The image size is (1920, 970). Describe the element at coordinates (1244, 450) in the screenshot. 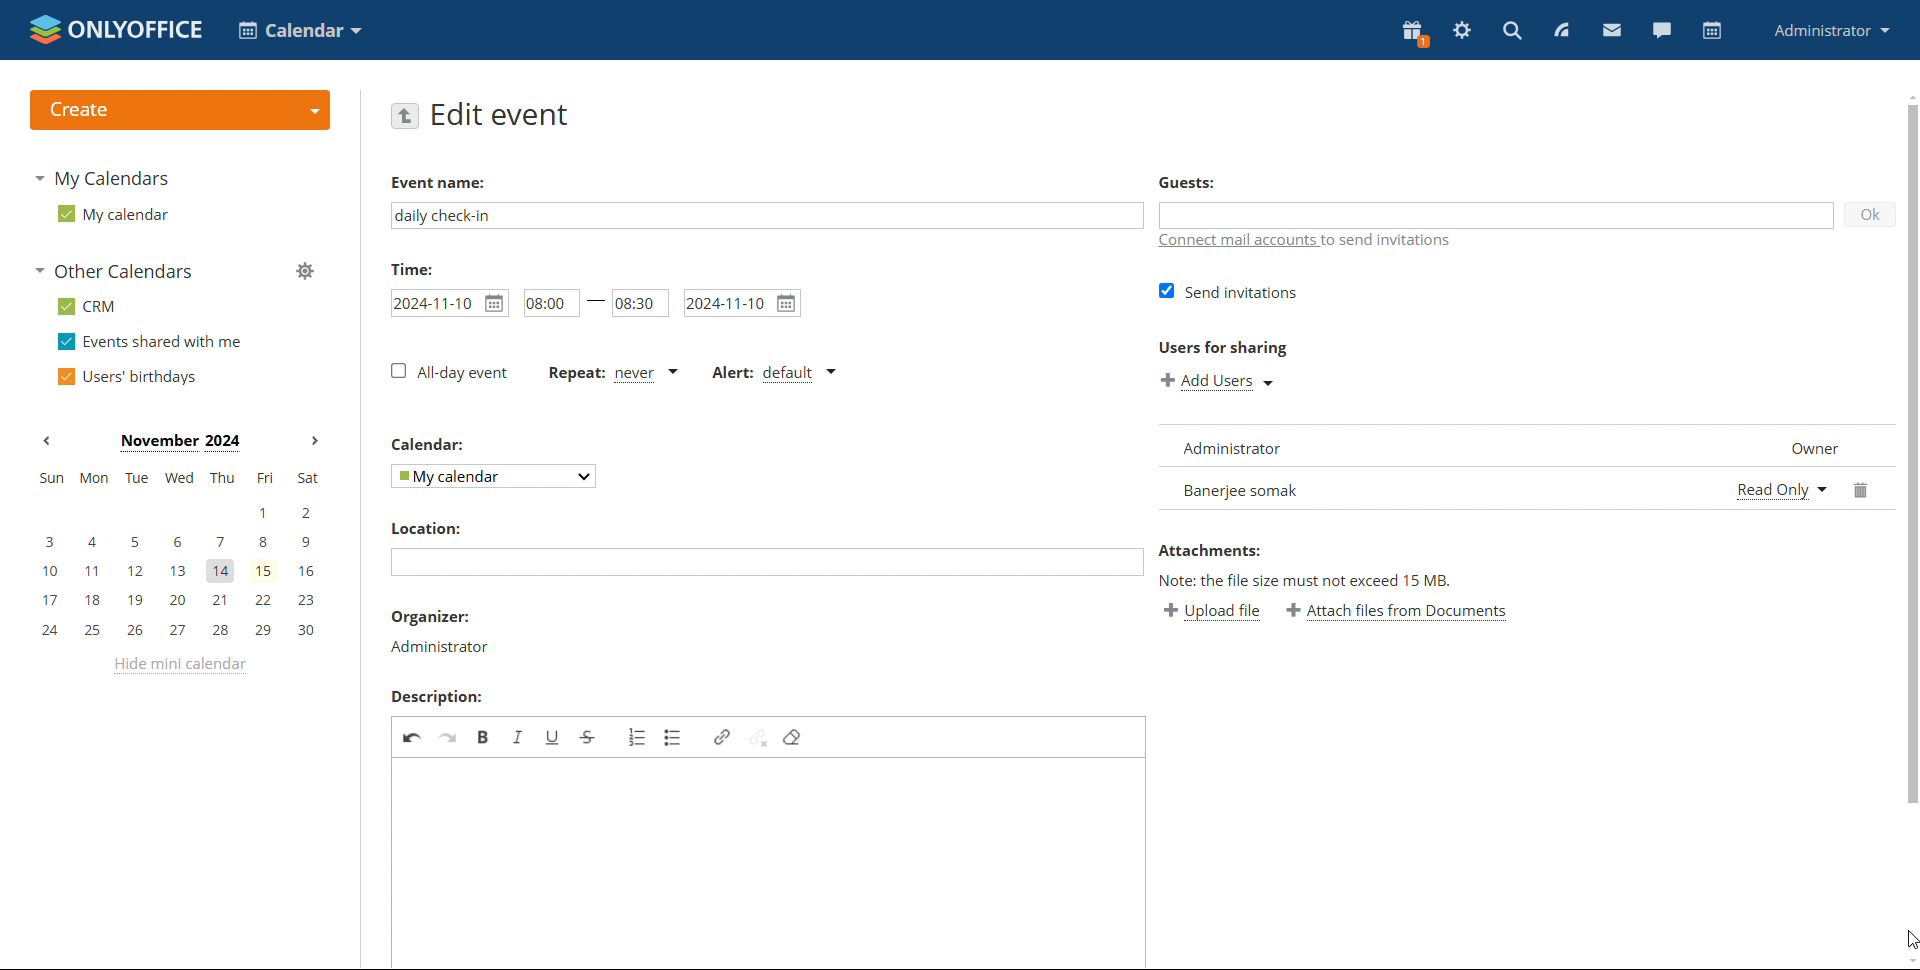

I see `administrator` at that location.